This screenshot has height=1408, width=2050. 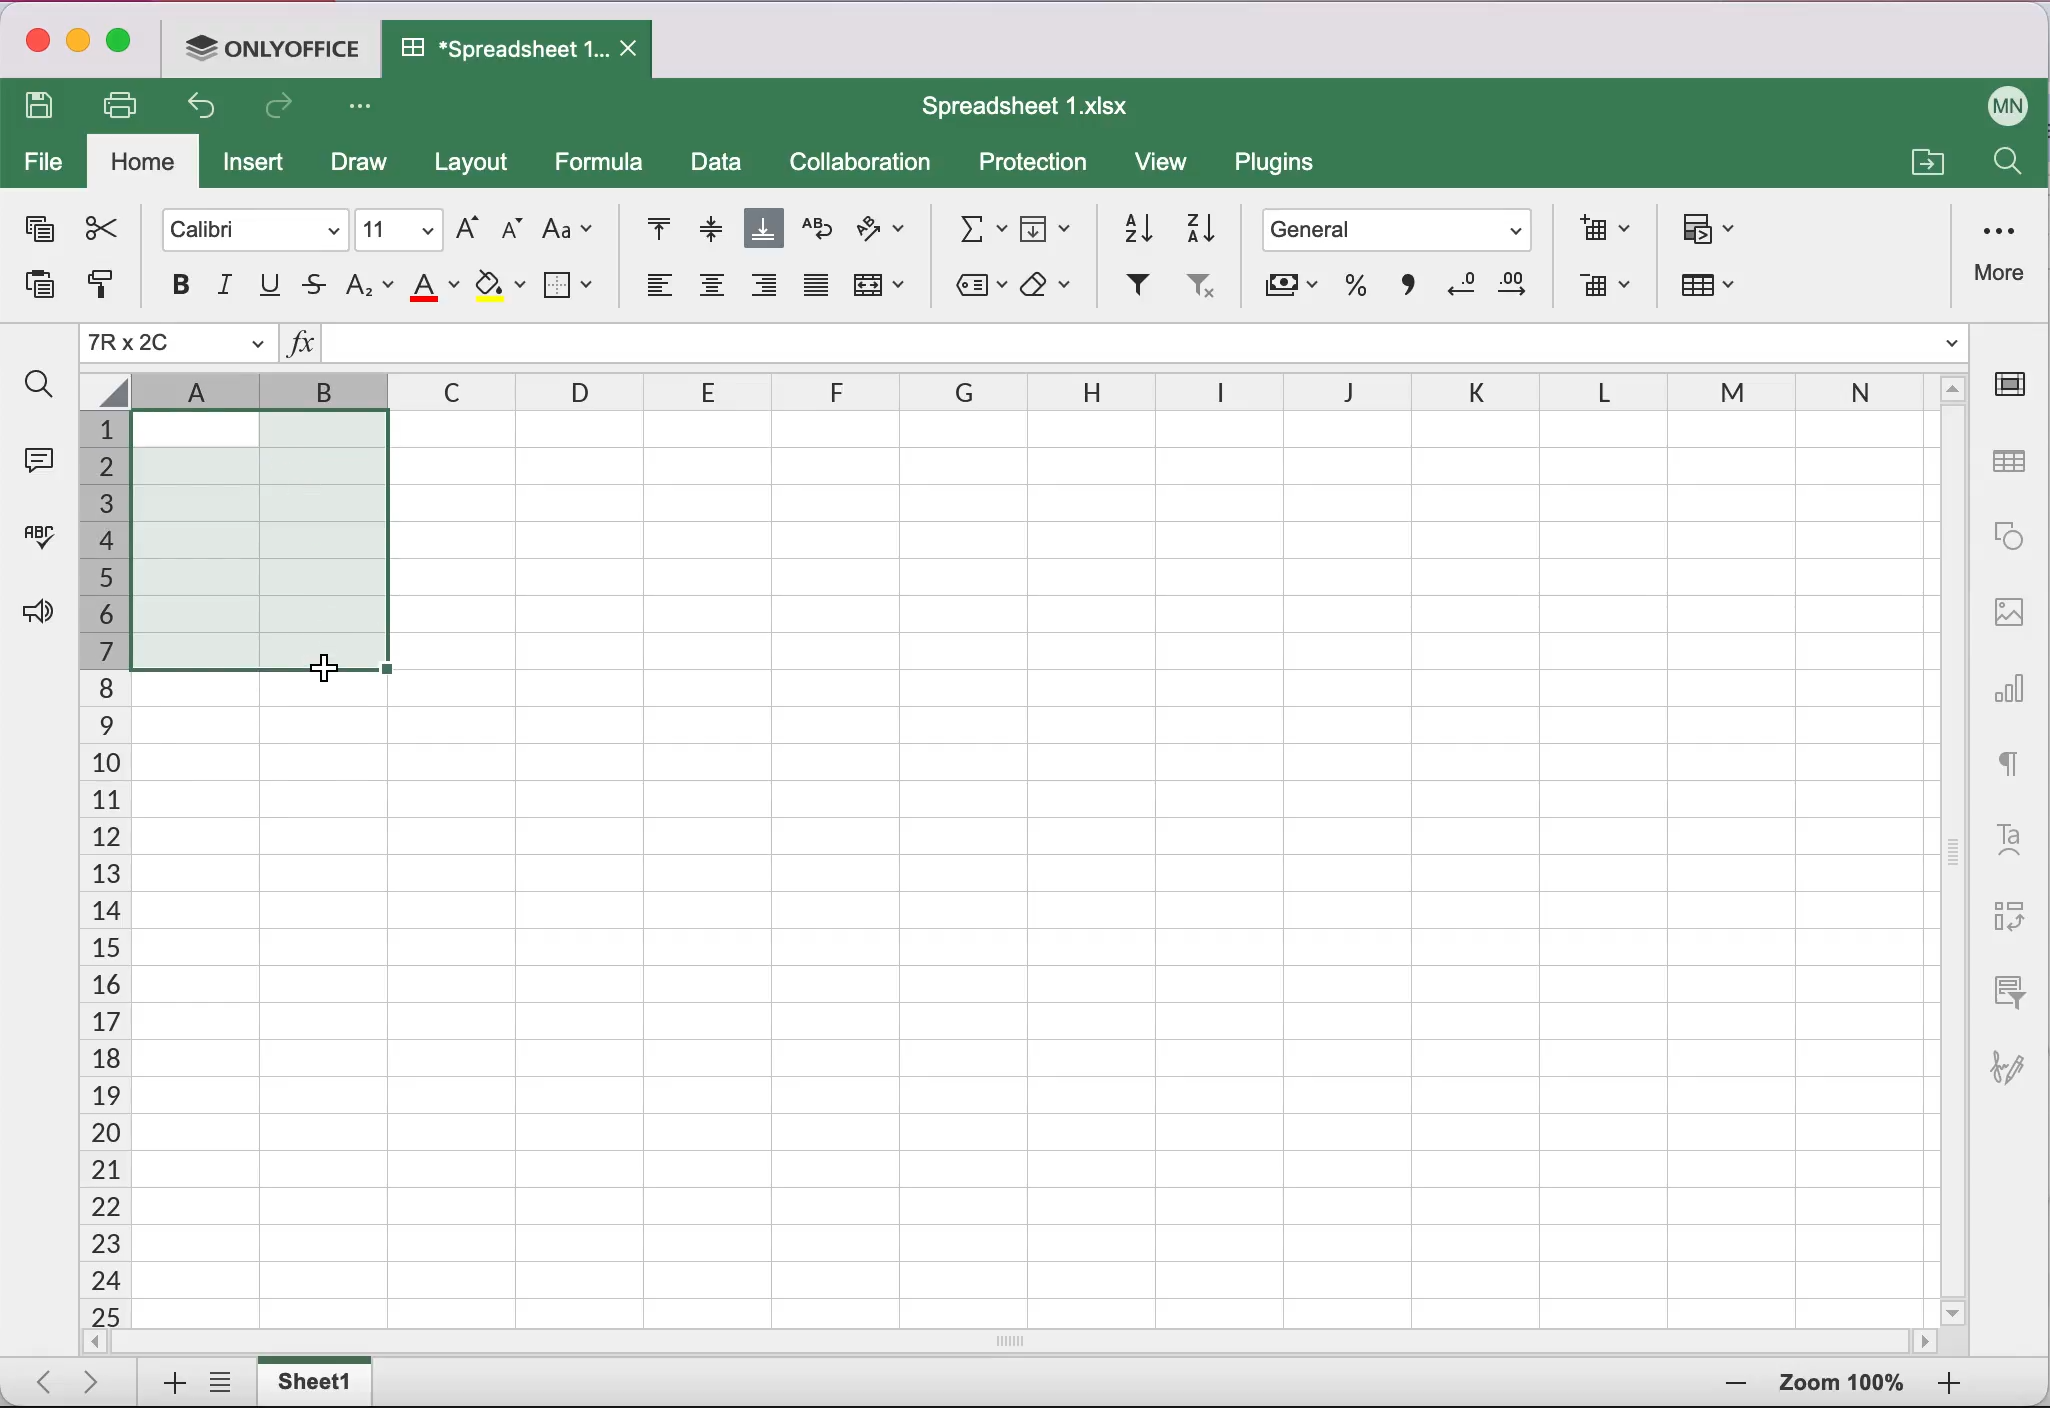 What do you see at coordinates (78, 44) in the screenshot?
I see `minimize` at bounding box center [78, 44].